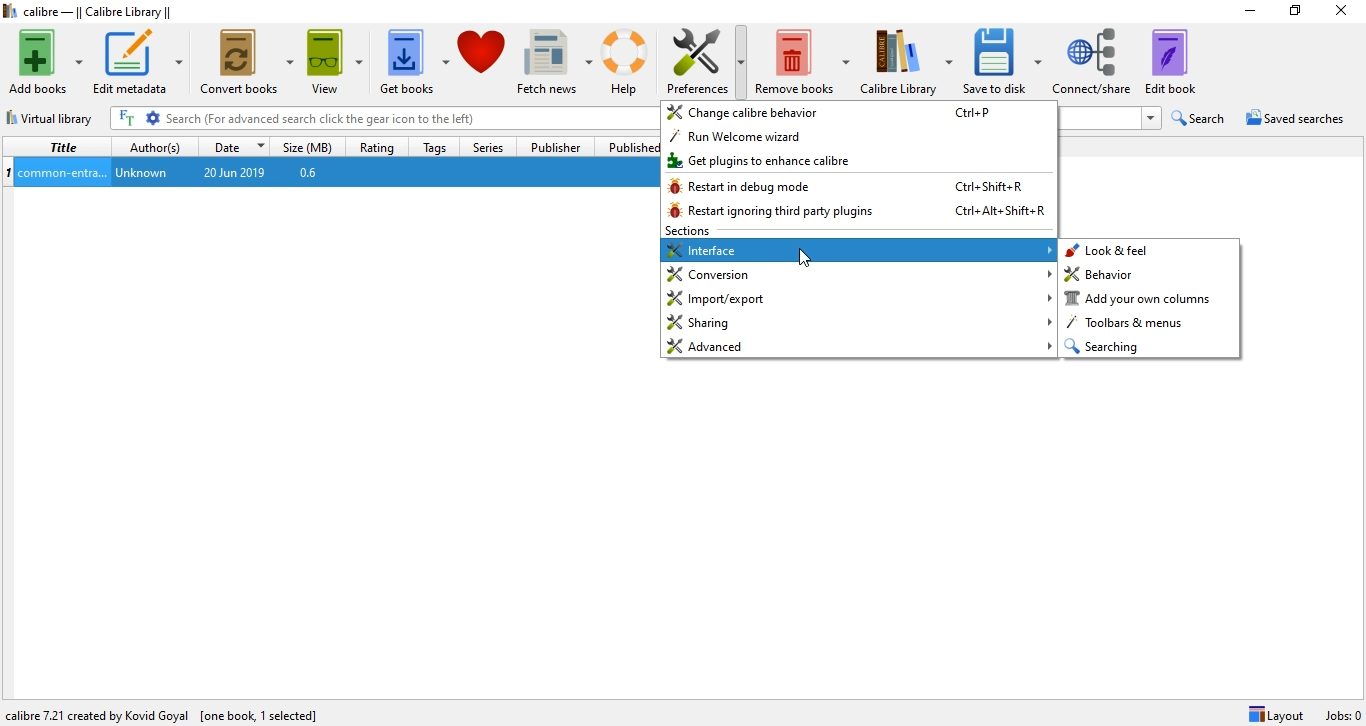 This screenshot has height=726, width=1366. Describe the element at coordinates (412, 59) in the screenshot. I see `Get books` at that location.